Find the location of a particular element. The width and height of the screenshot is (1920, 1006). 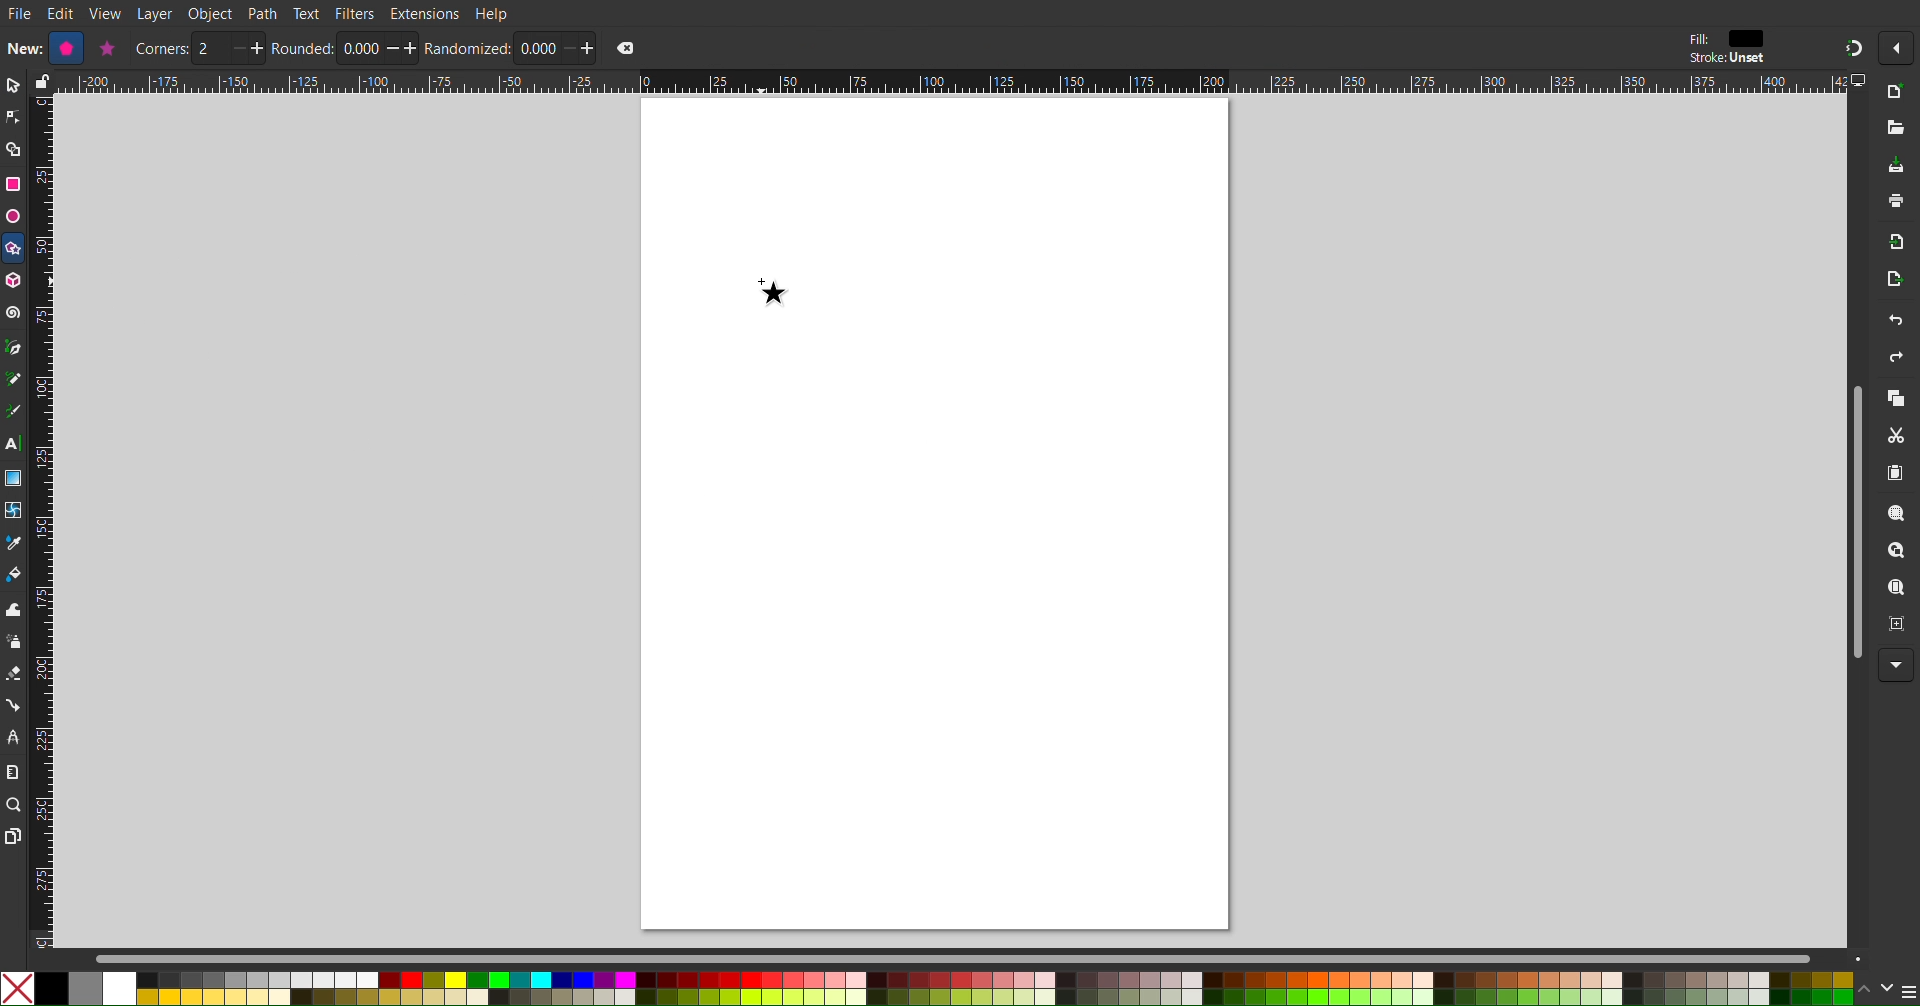

corners is located at coordinates (161, 49).